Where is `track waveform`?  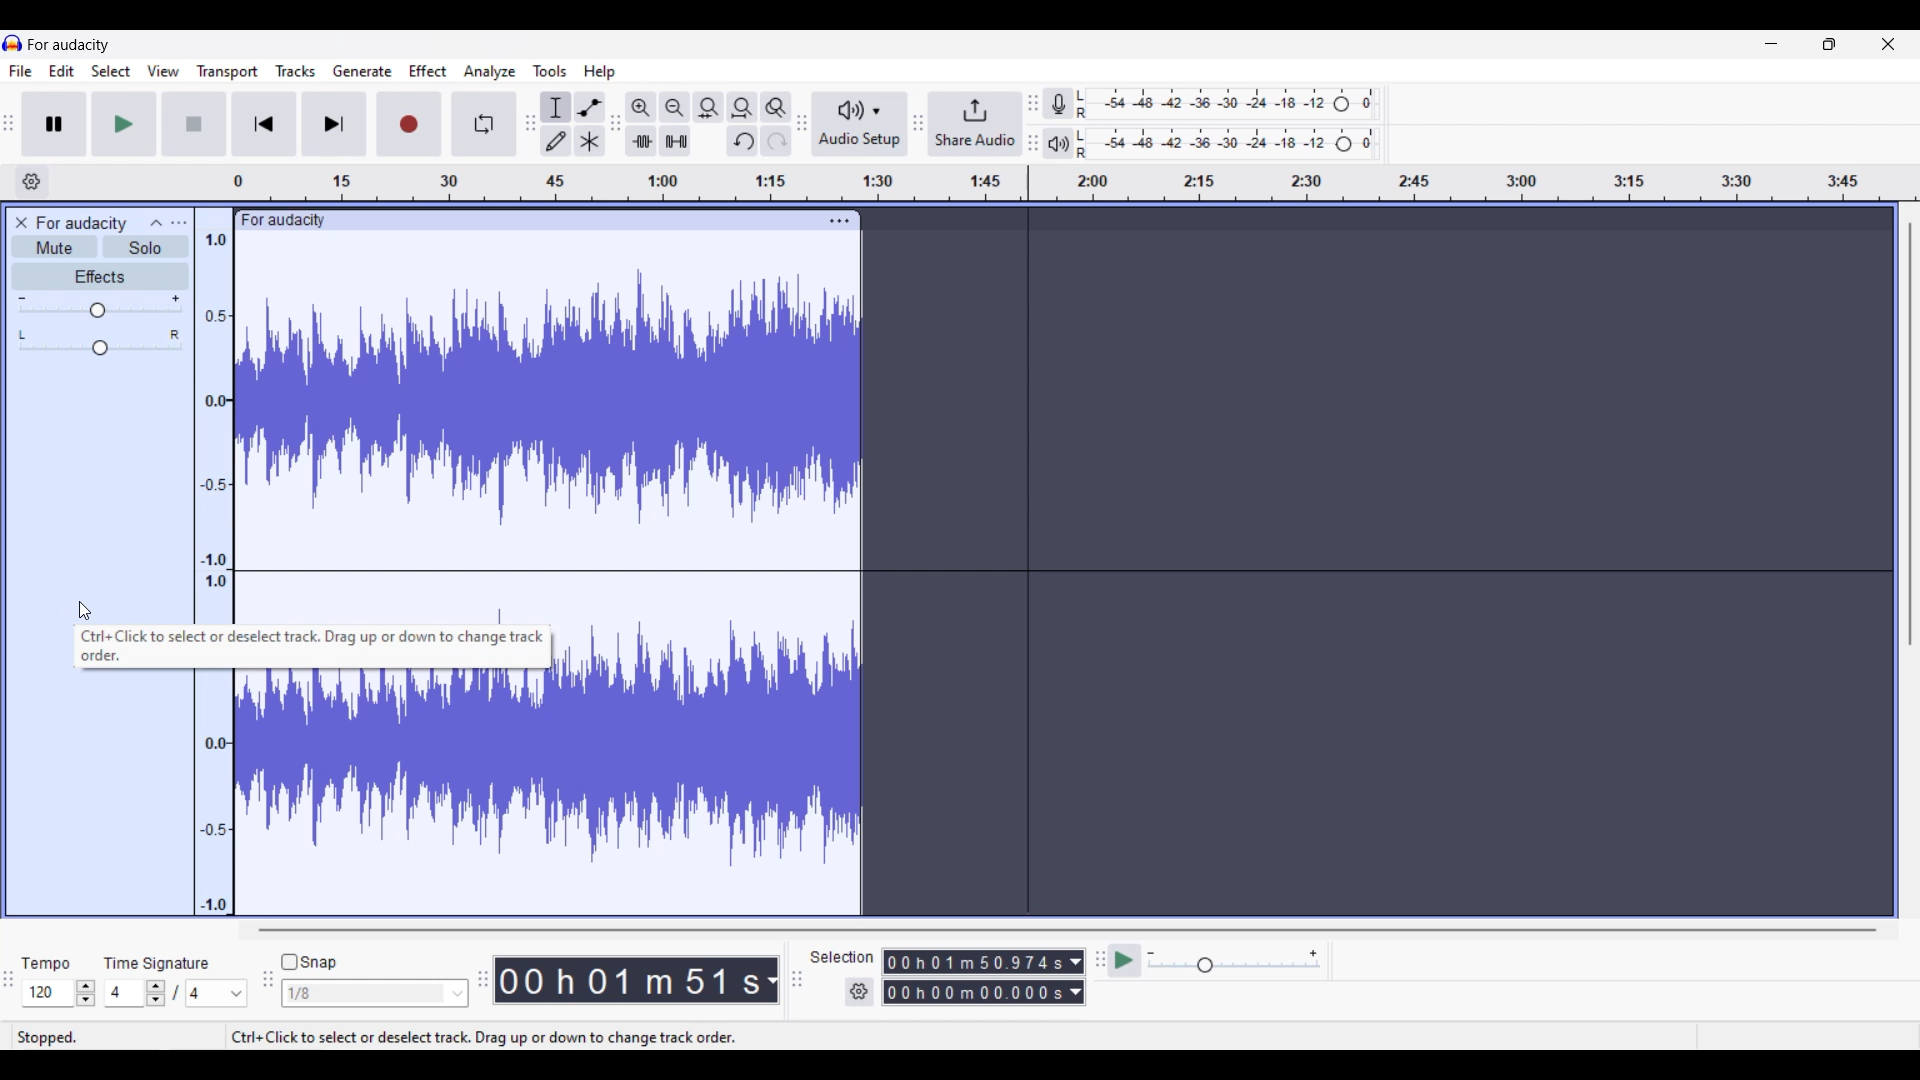
track waveform is located at coordinates (553, 400).